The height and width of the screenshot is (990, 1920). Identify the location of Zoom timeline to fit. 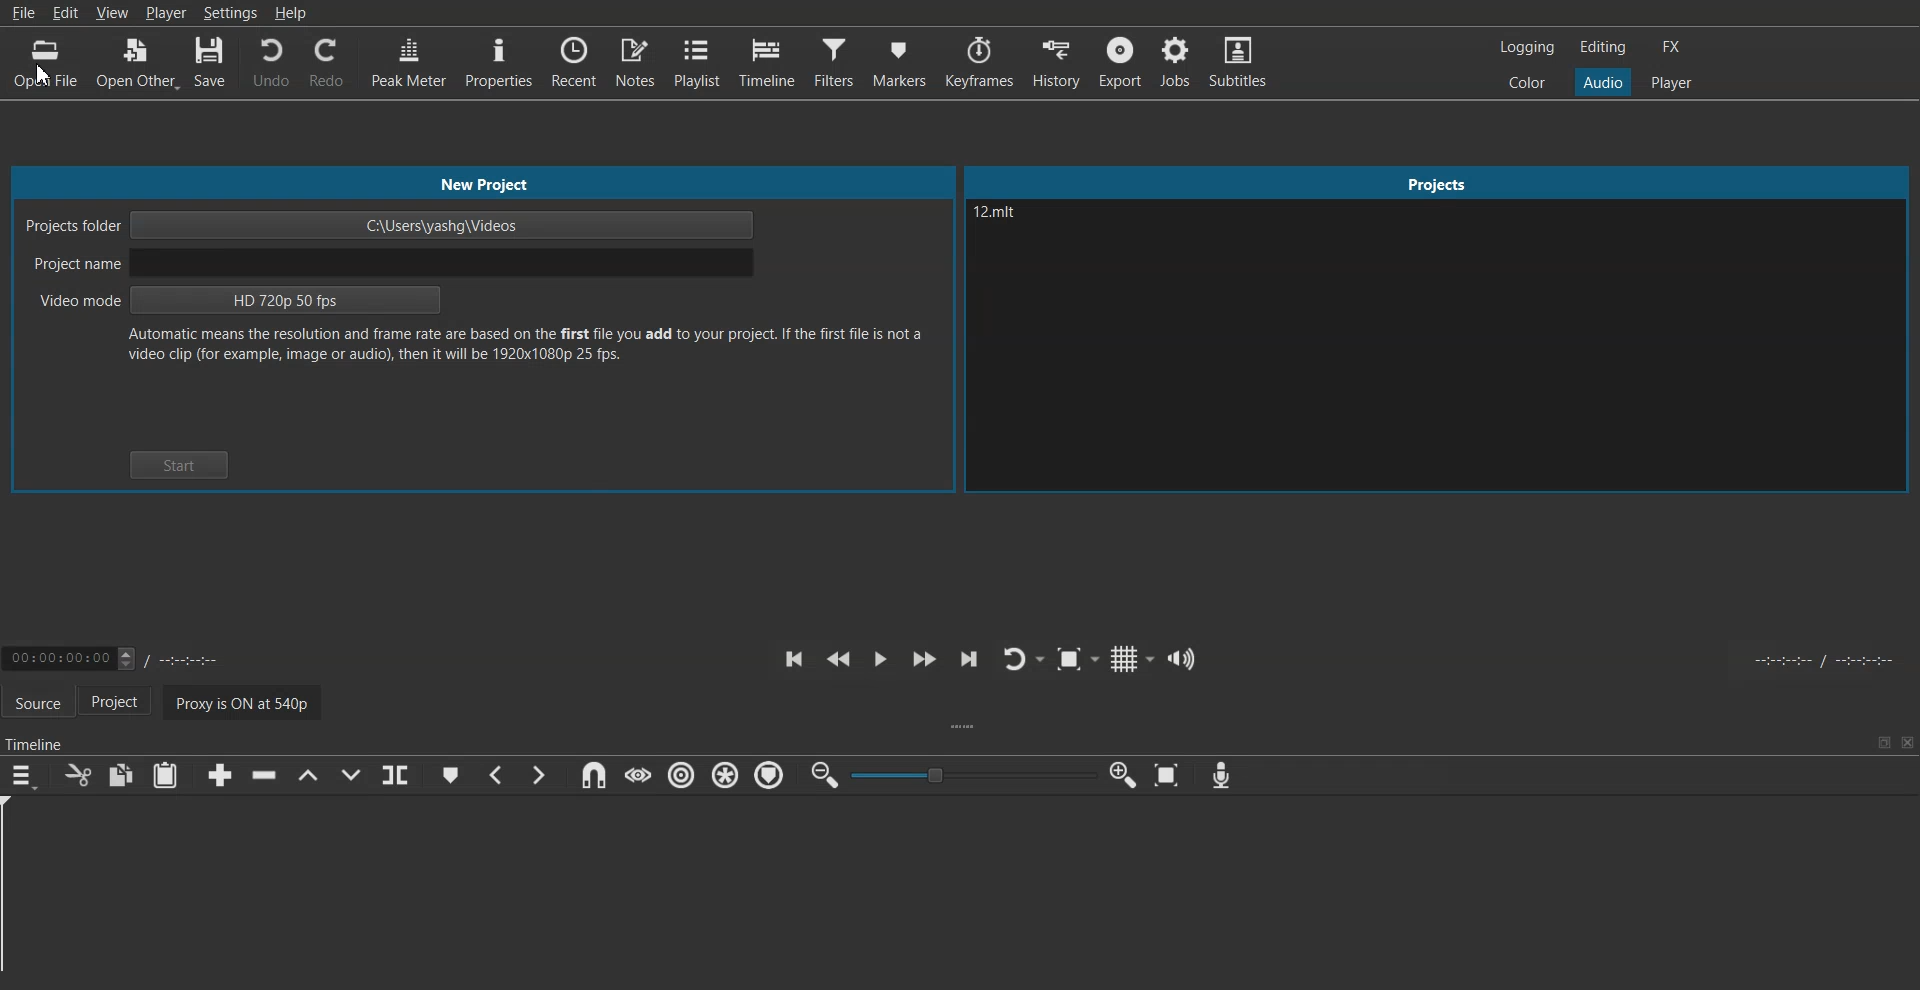
(1170, 775).